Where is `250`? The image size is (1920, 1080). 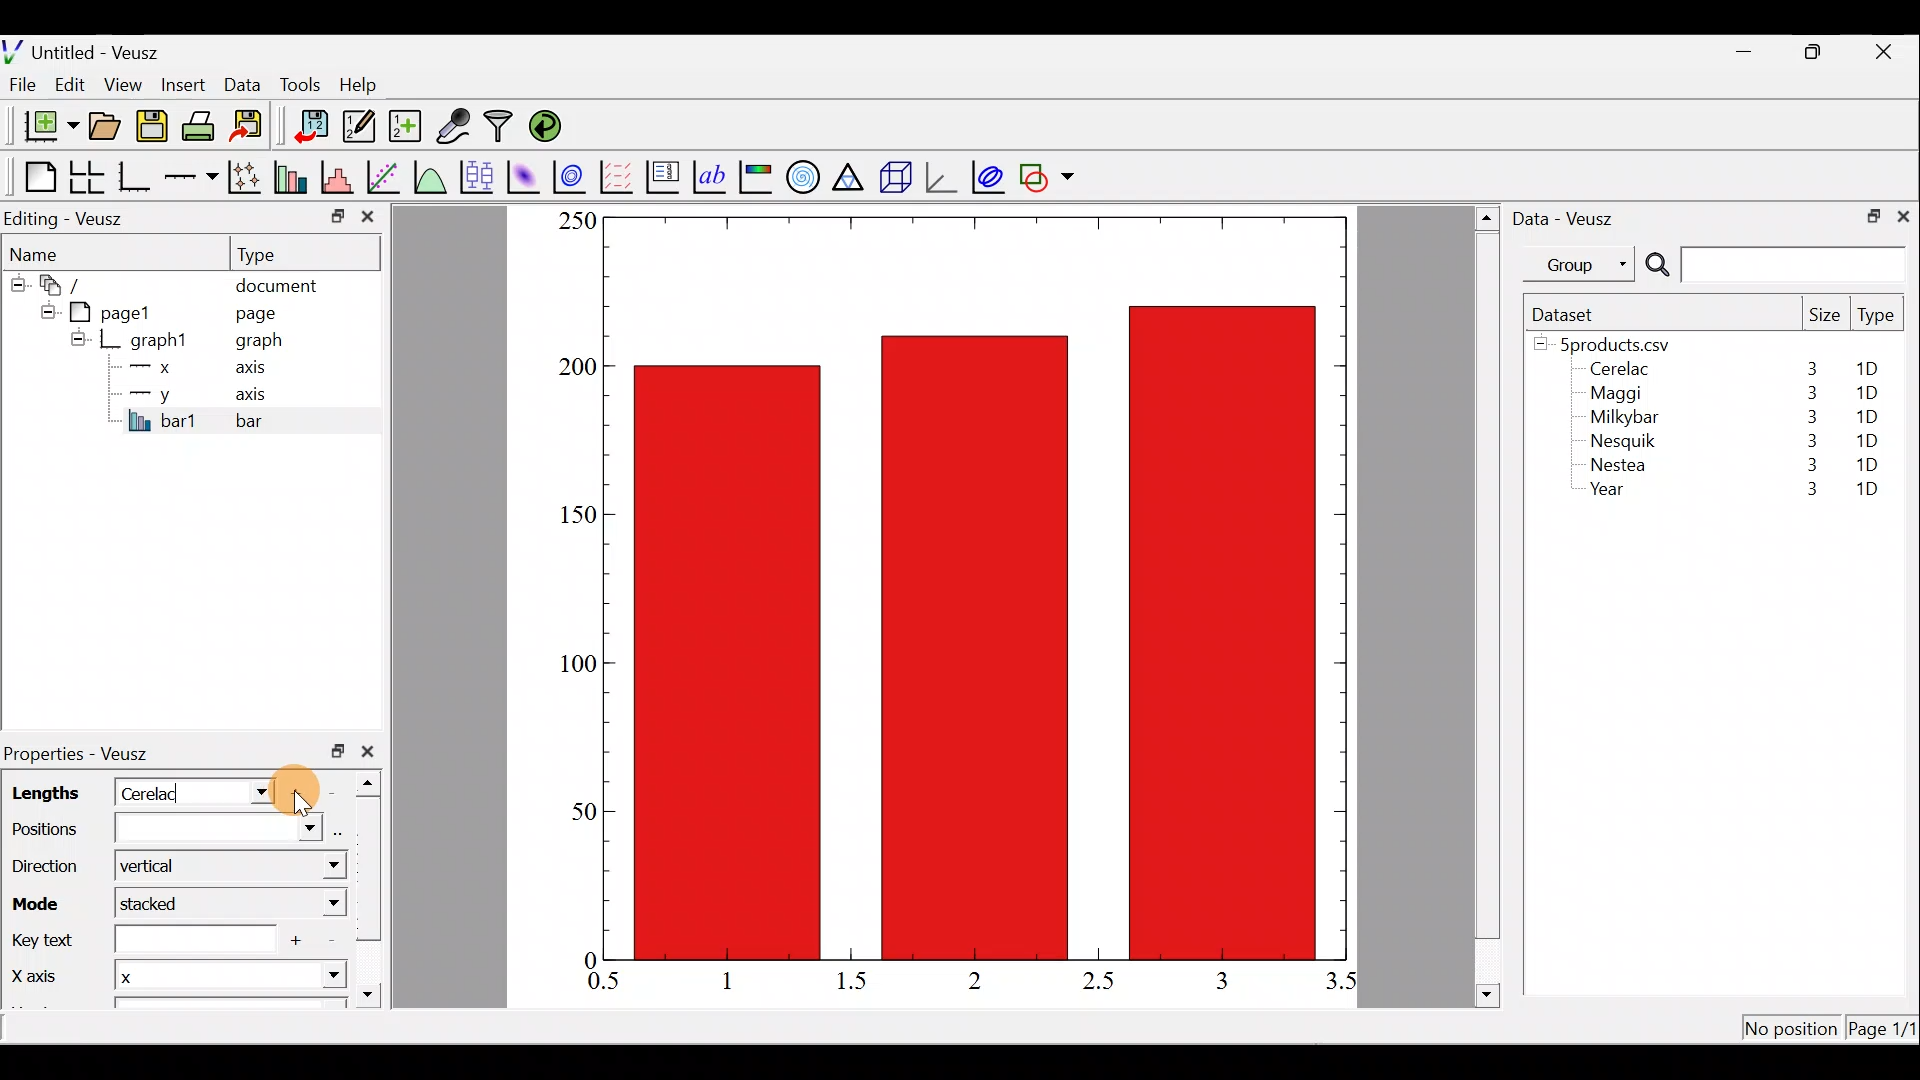 250 is located at coordinates (576, 220).